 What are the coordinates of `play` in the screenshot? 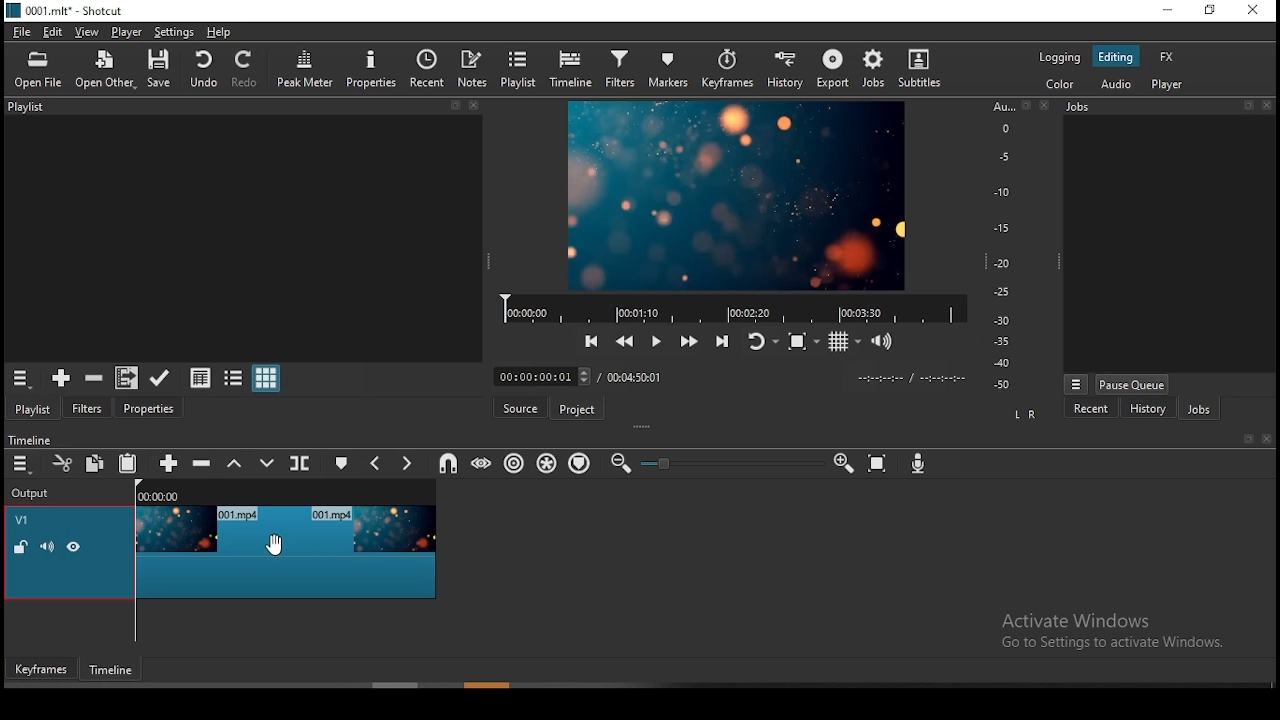 It's located at (660, 340).